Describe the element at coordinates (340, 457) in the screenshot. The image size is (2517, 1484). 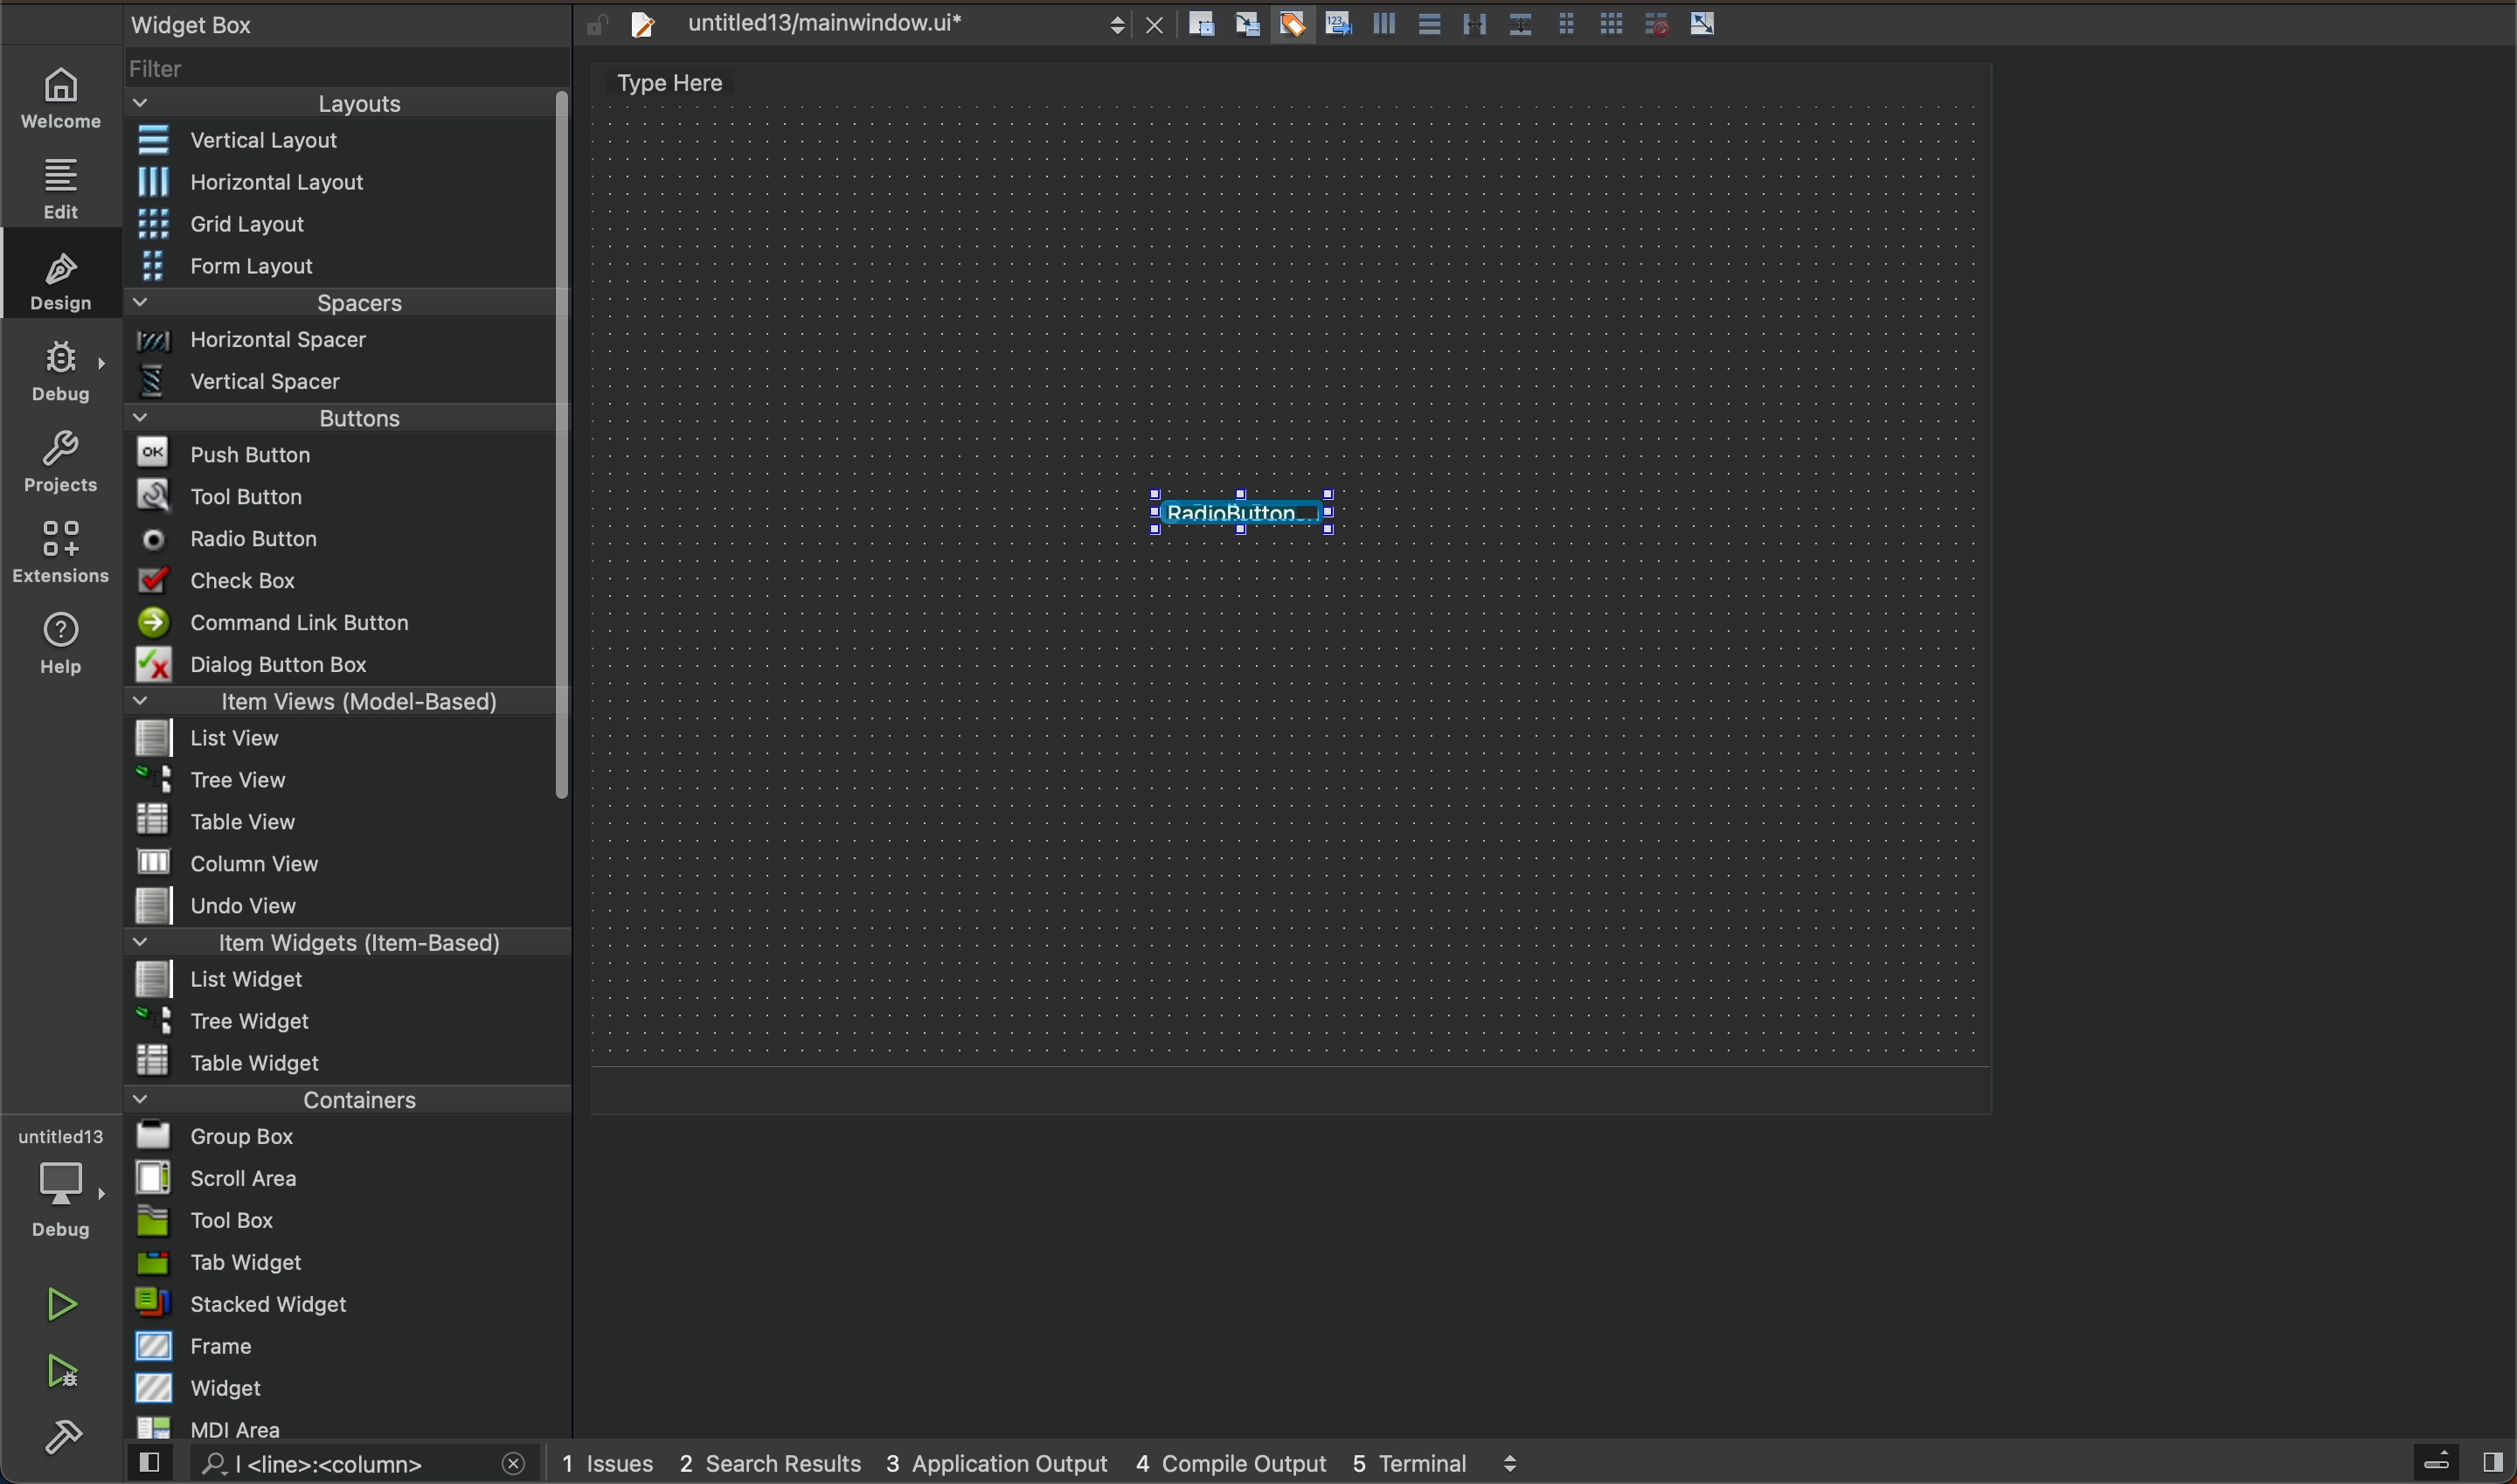
I see `push button` at that location.